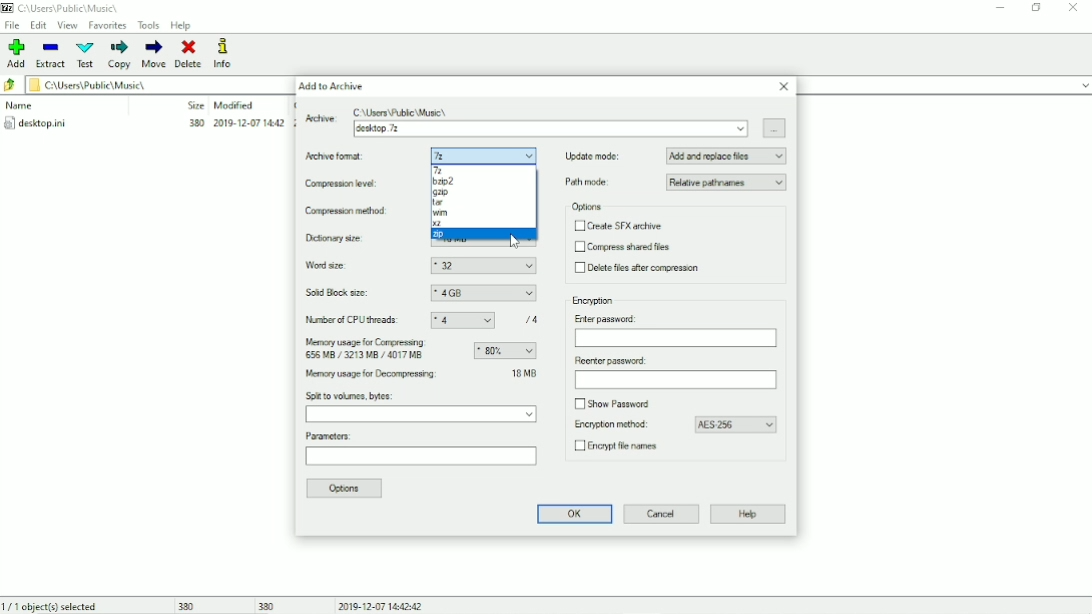 This screenshot has width=1092, height=614. Describe the element at coordinates (231, 53) in the screenshot. I see `Info` at that location.